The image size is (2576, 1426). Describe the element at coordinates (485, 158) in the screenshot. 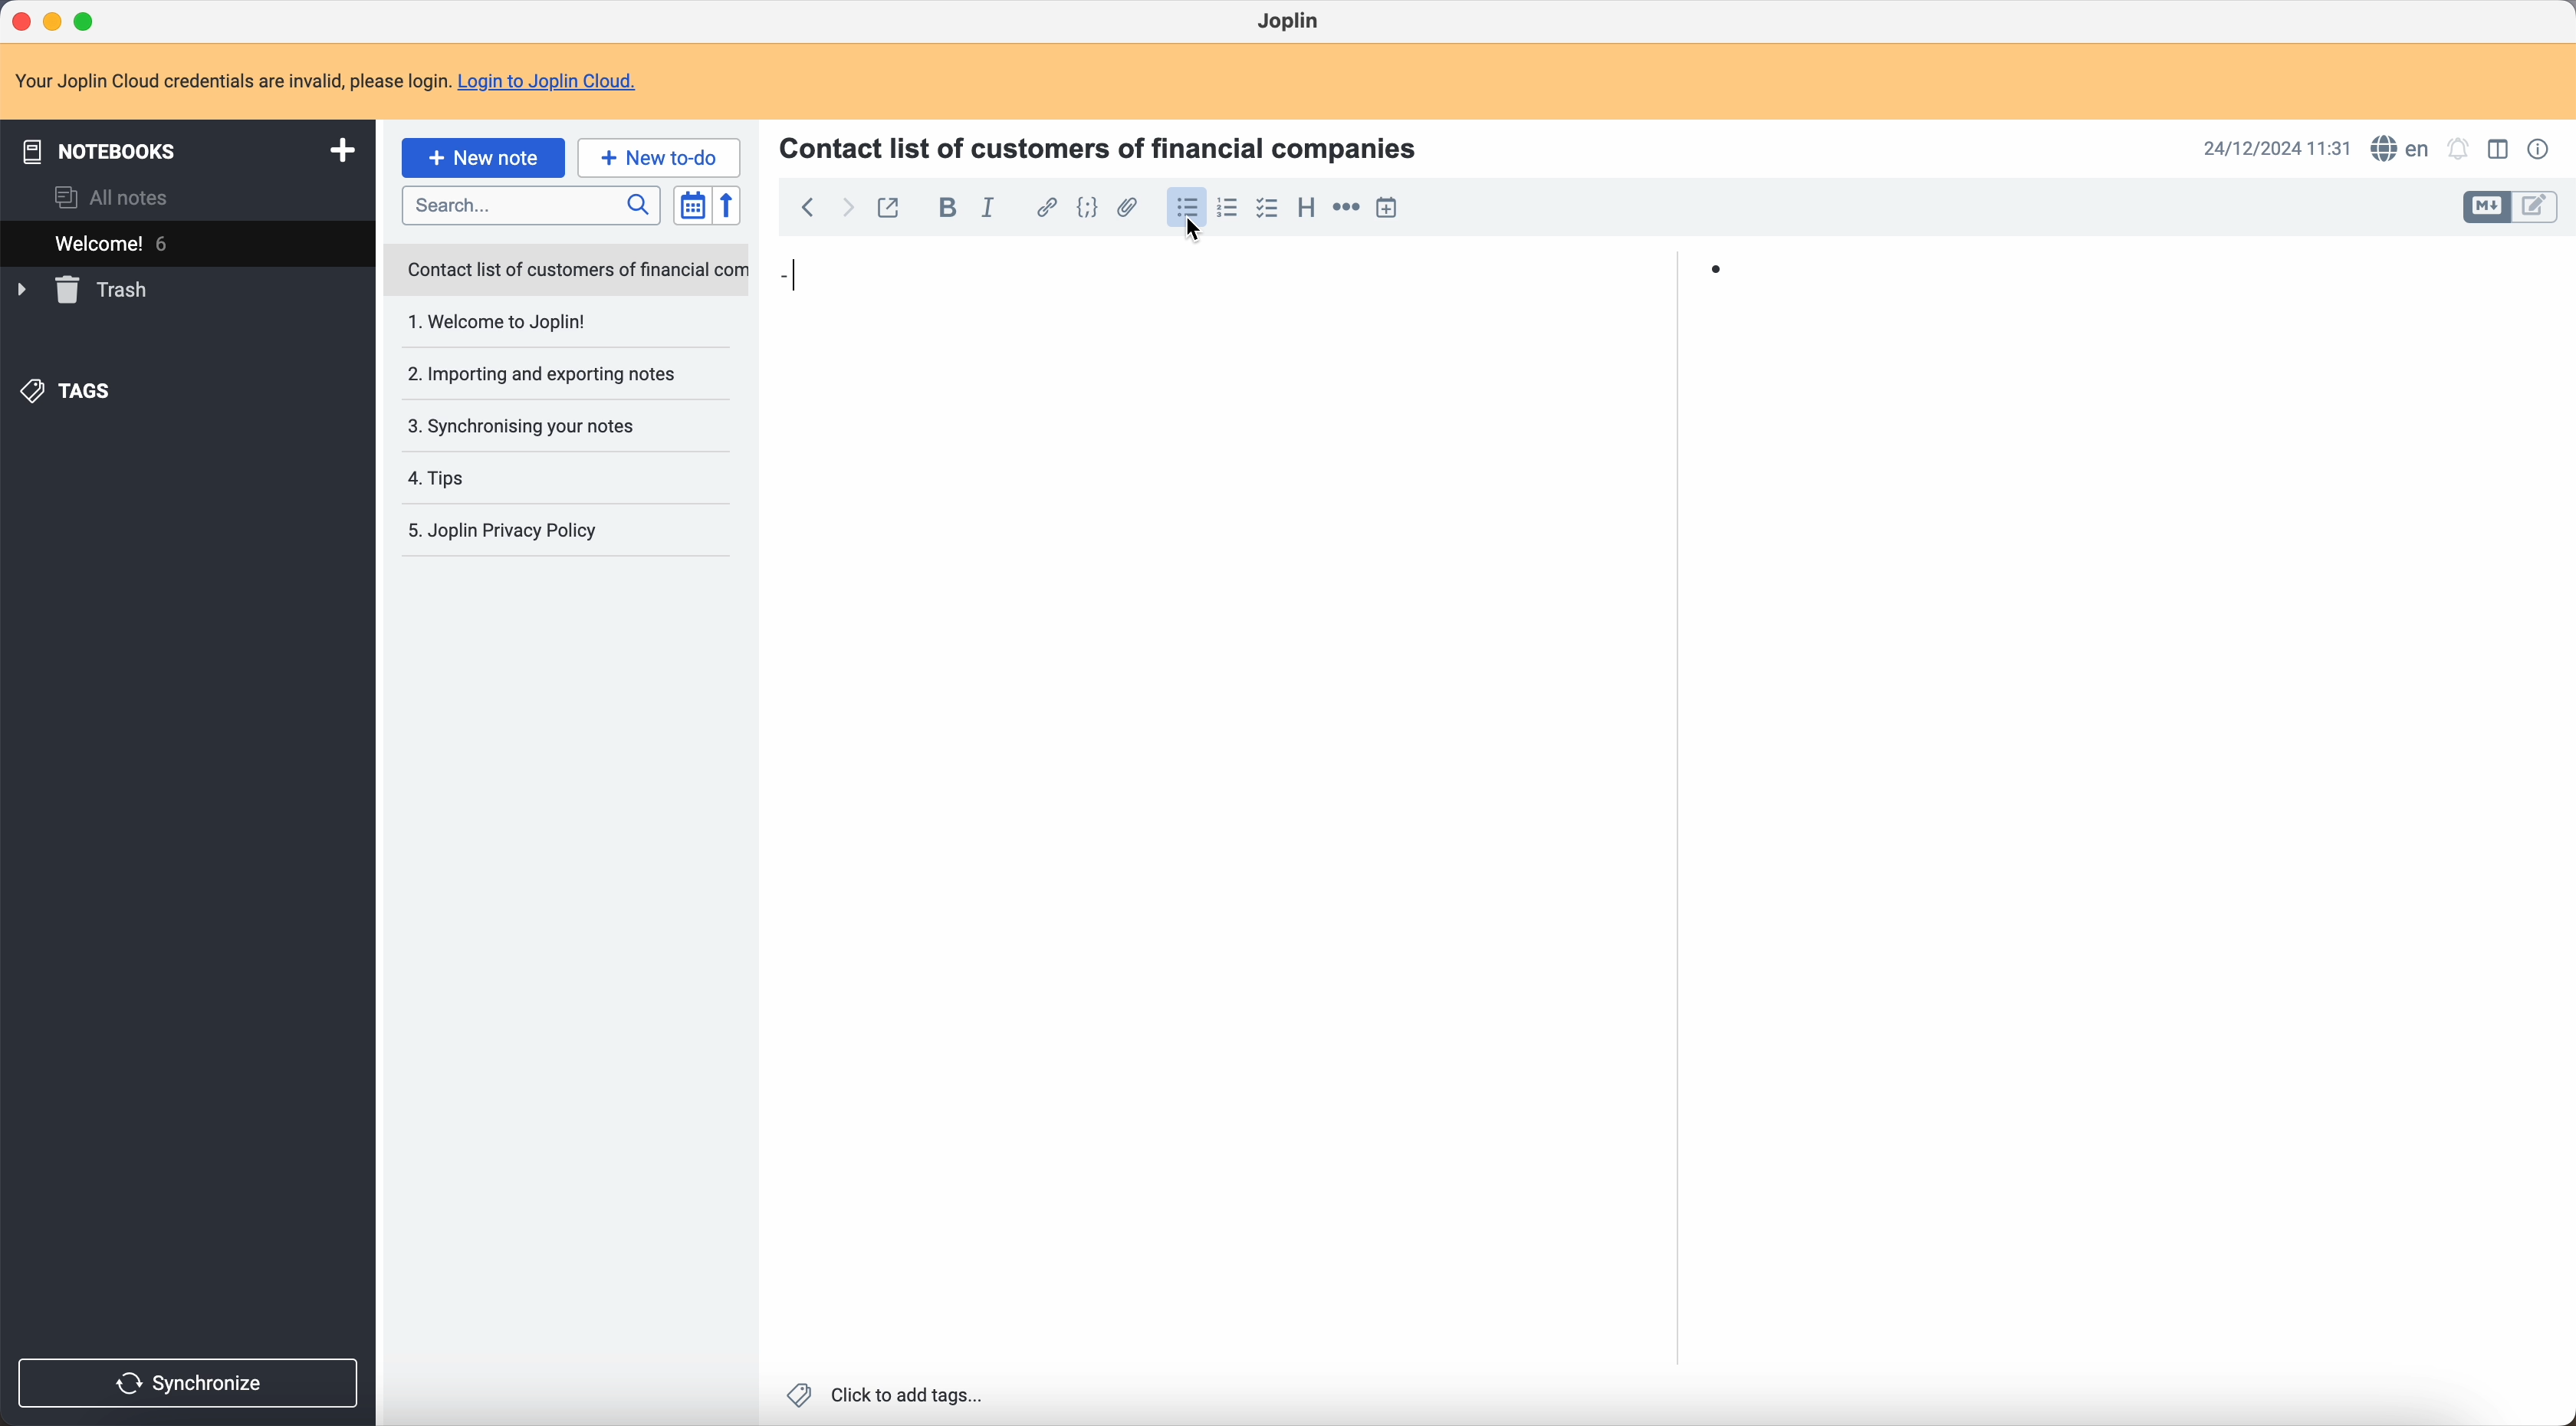

I see `click on new note` at that location.